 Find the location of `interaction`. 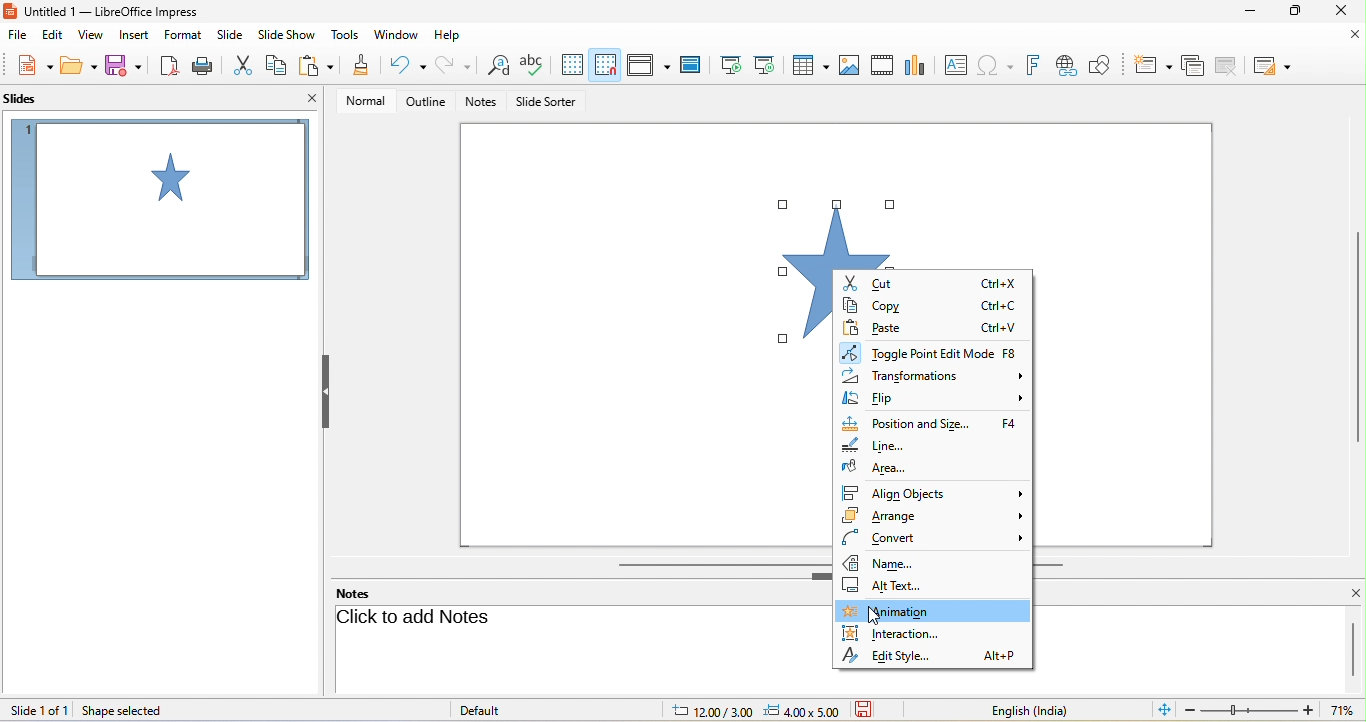

interaction is located at coordinates (897, 631).